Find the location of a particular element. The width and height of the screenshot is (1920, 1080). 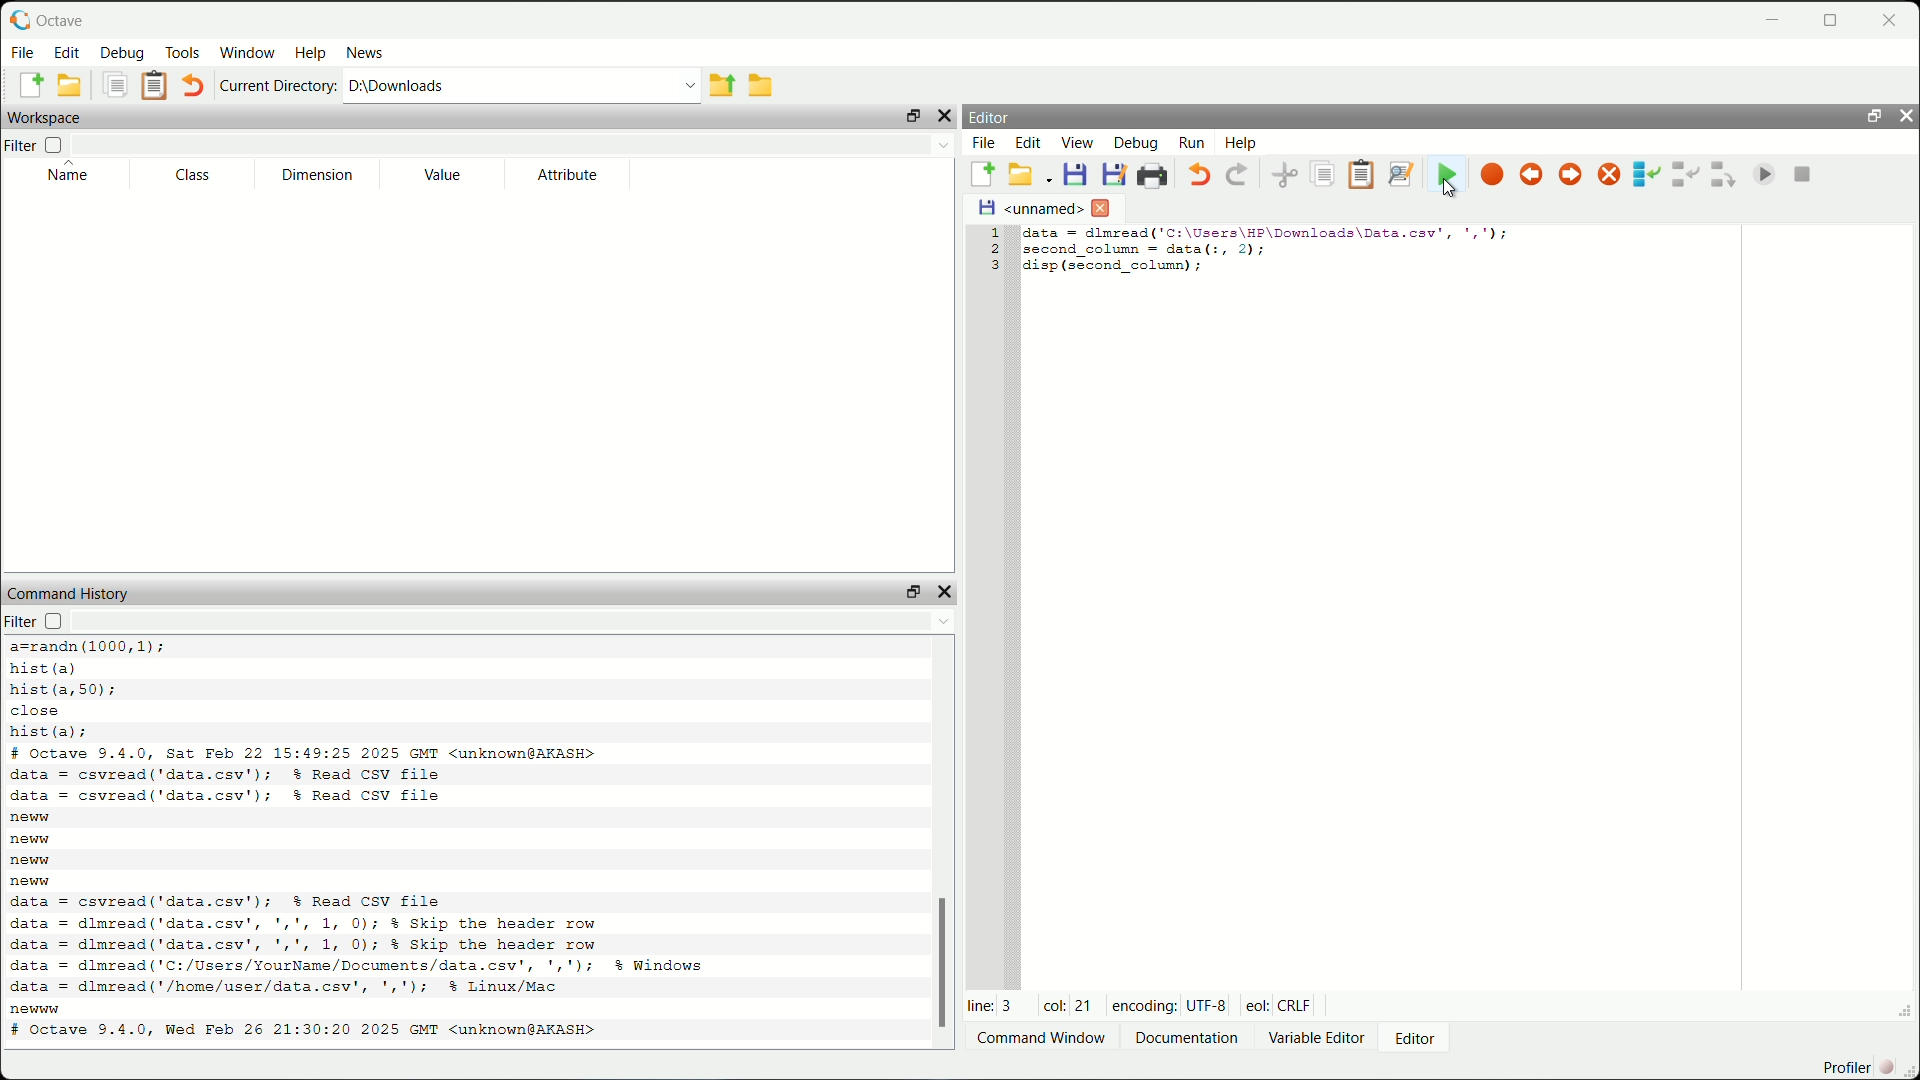

attribute is located at coordinates (569, 175).